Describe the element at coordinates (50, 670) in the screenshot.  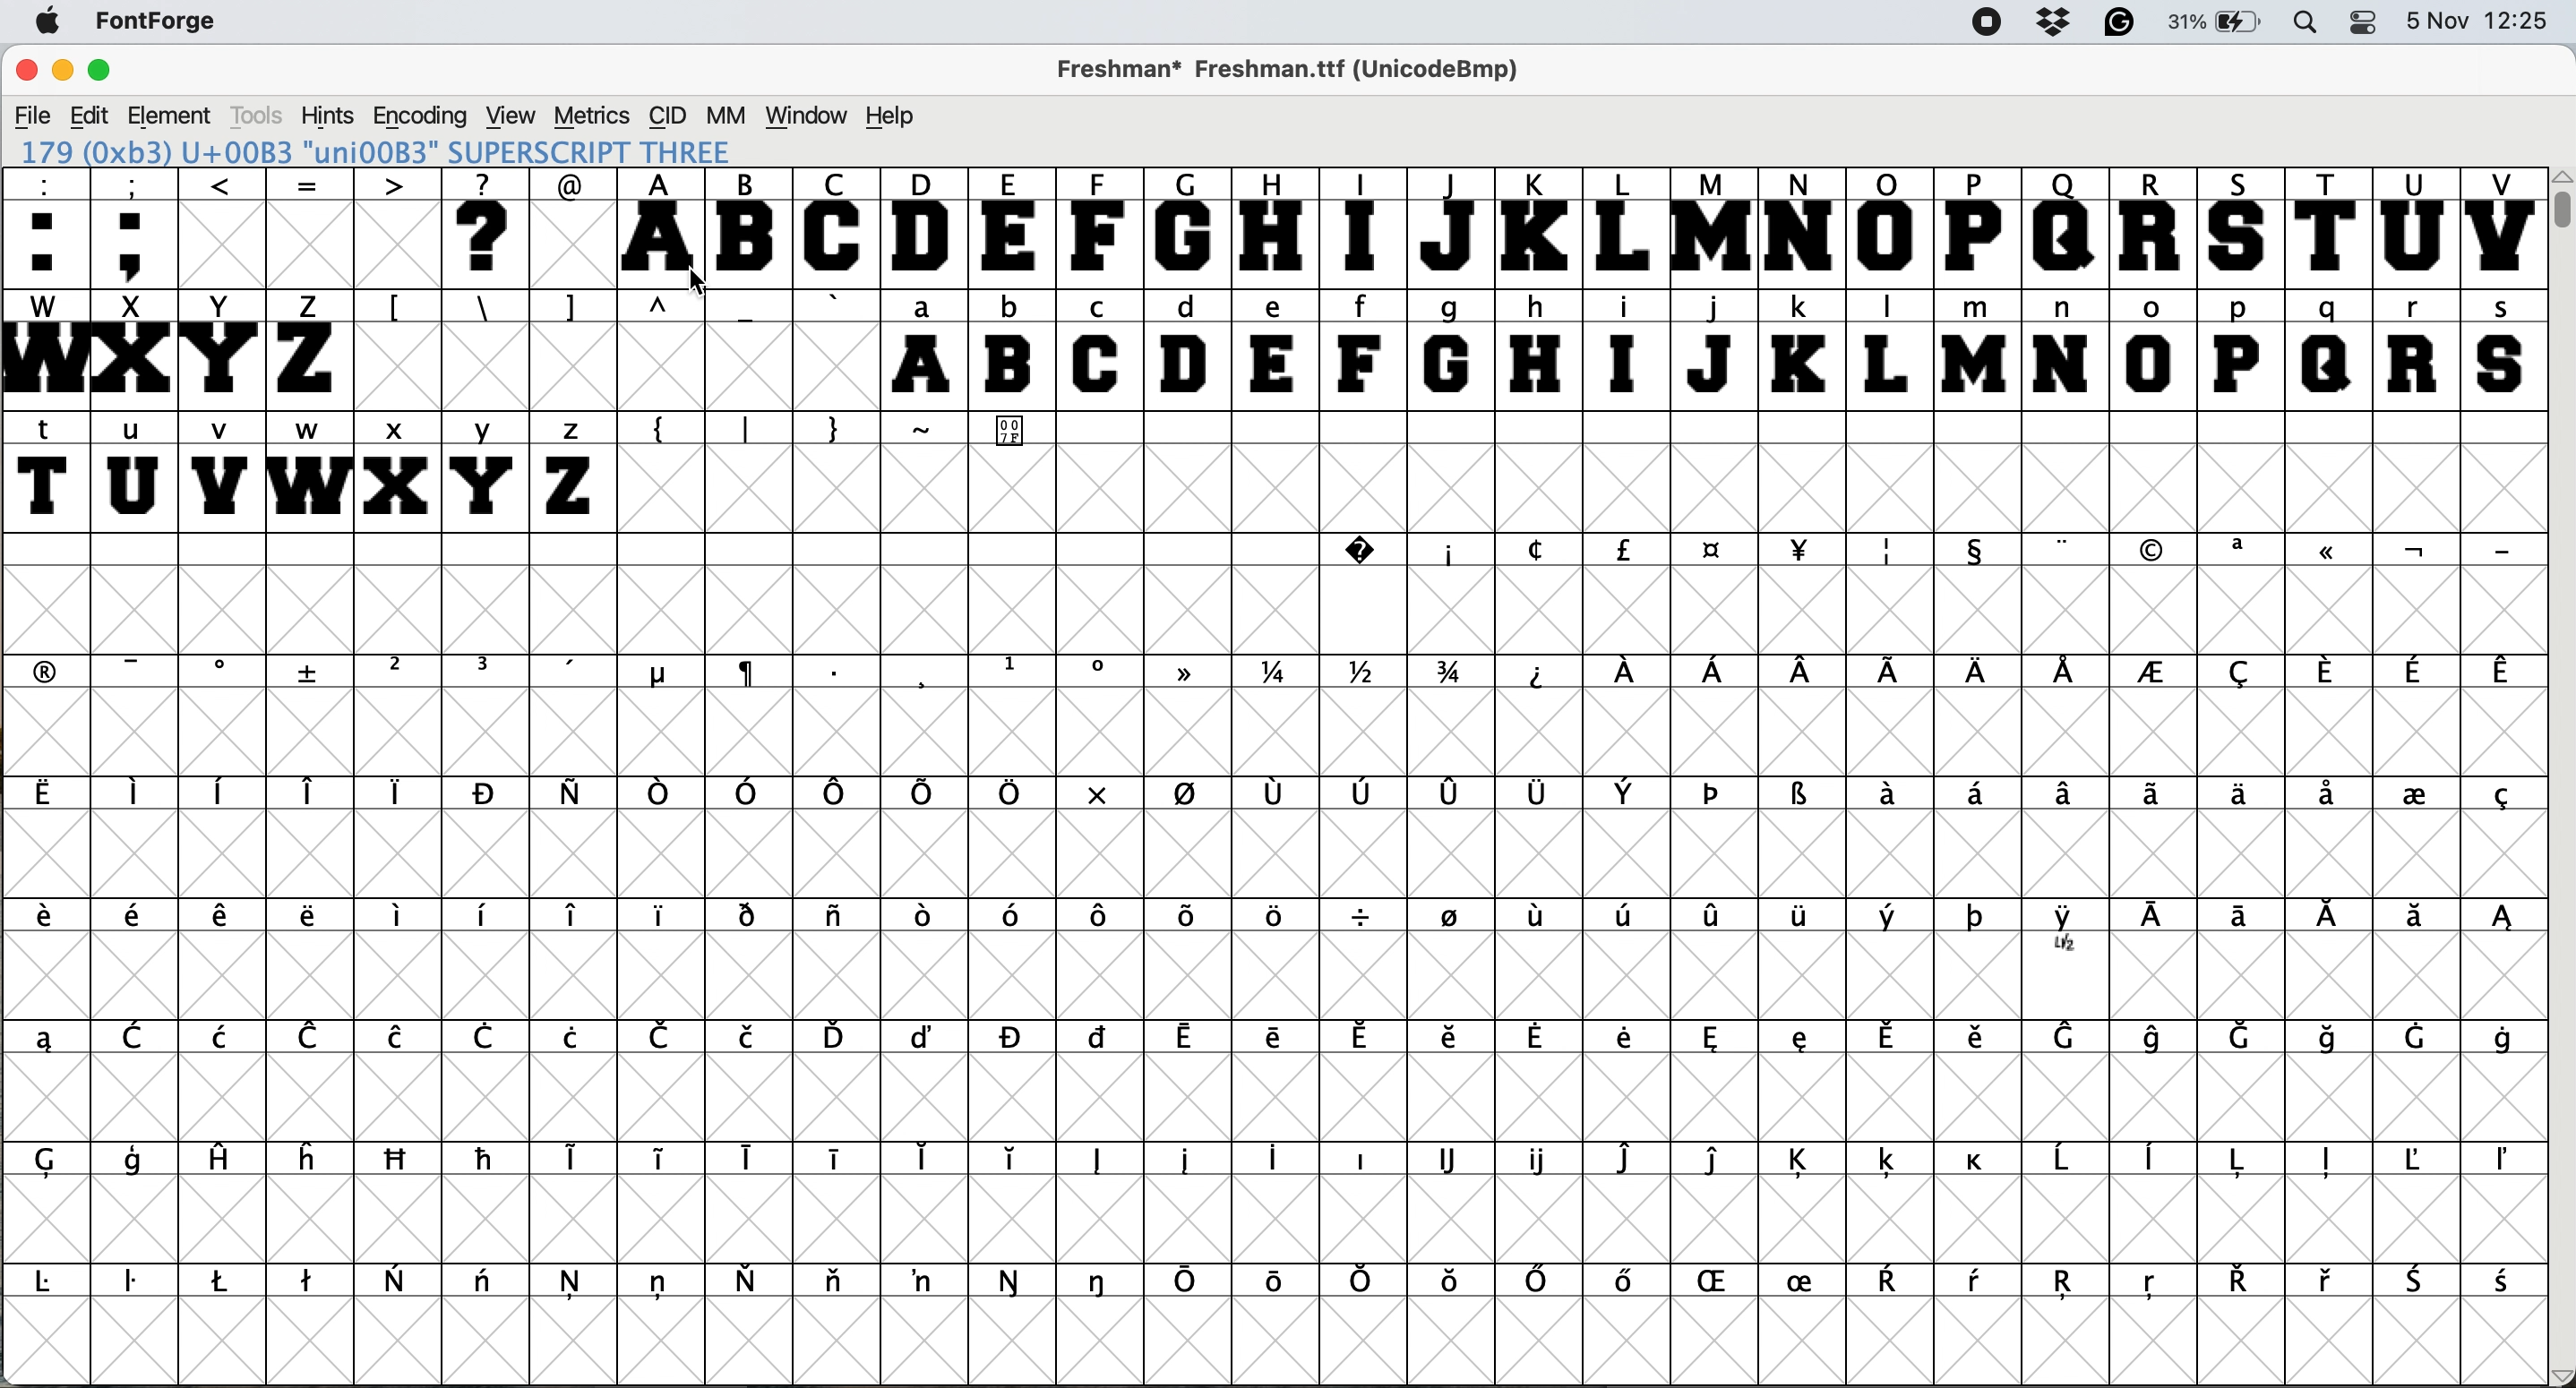
I see `symbol` at that location.